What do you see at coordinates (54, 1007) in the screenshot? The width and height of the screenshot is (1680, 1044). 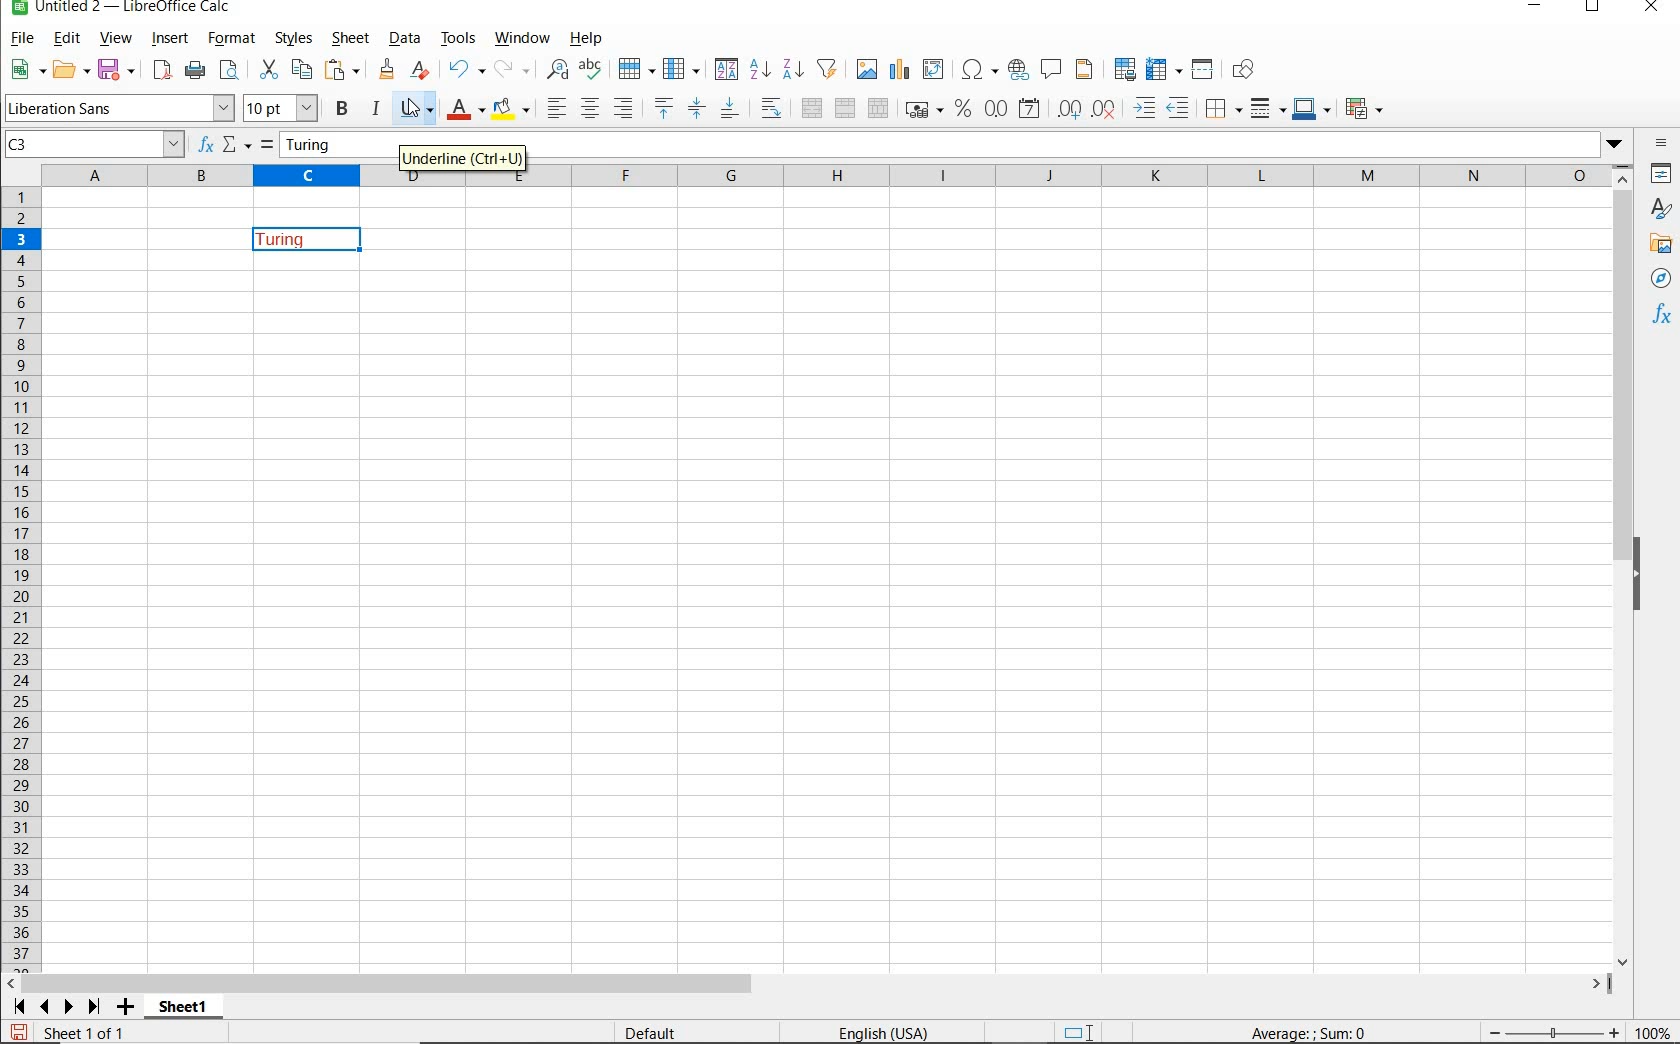 I see `SCROLL` at bounding box center [54, 1007].